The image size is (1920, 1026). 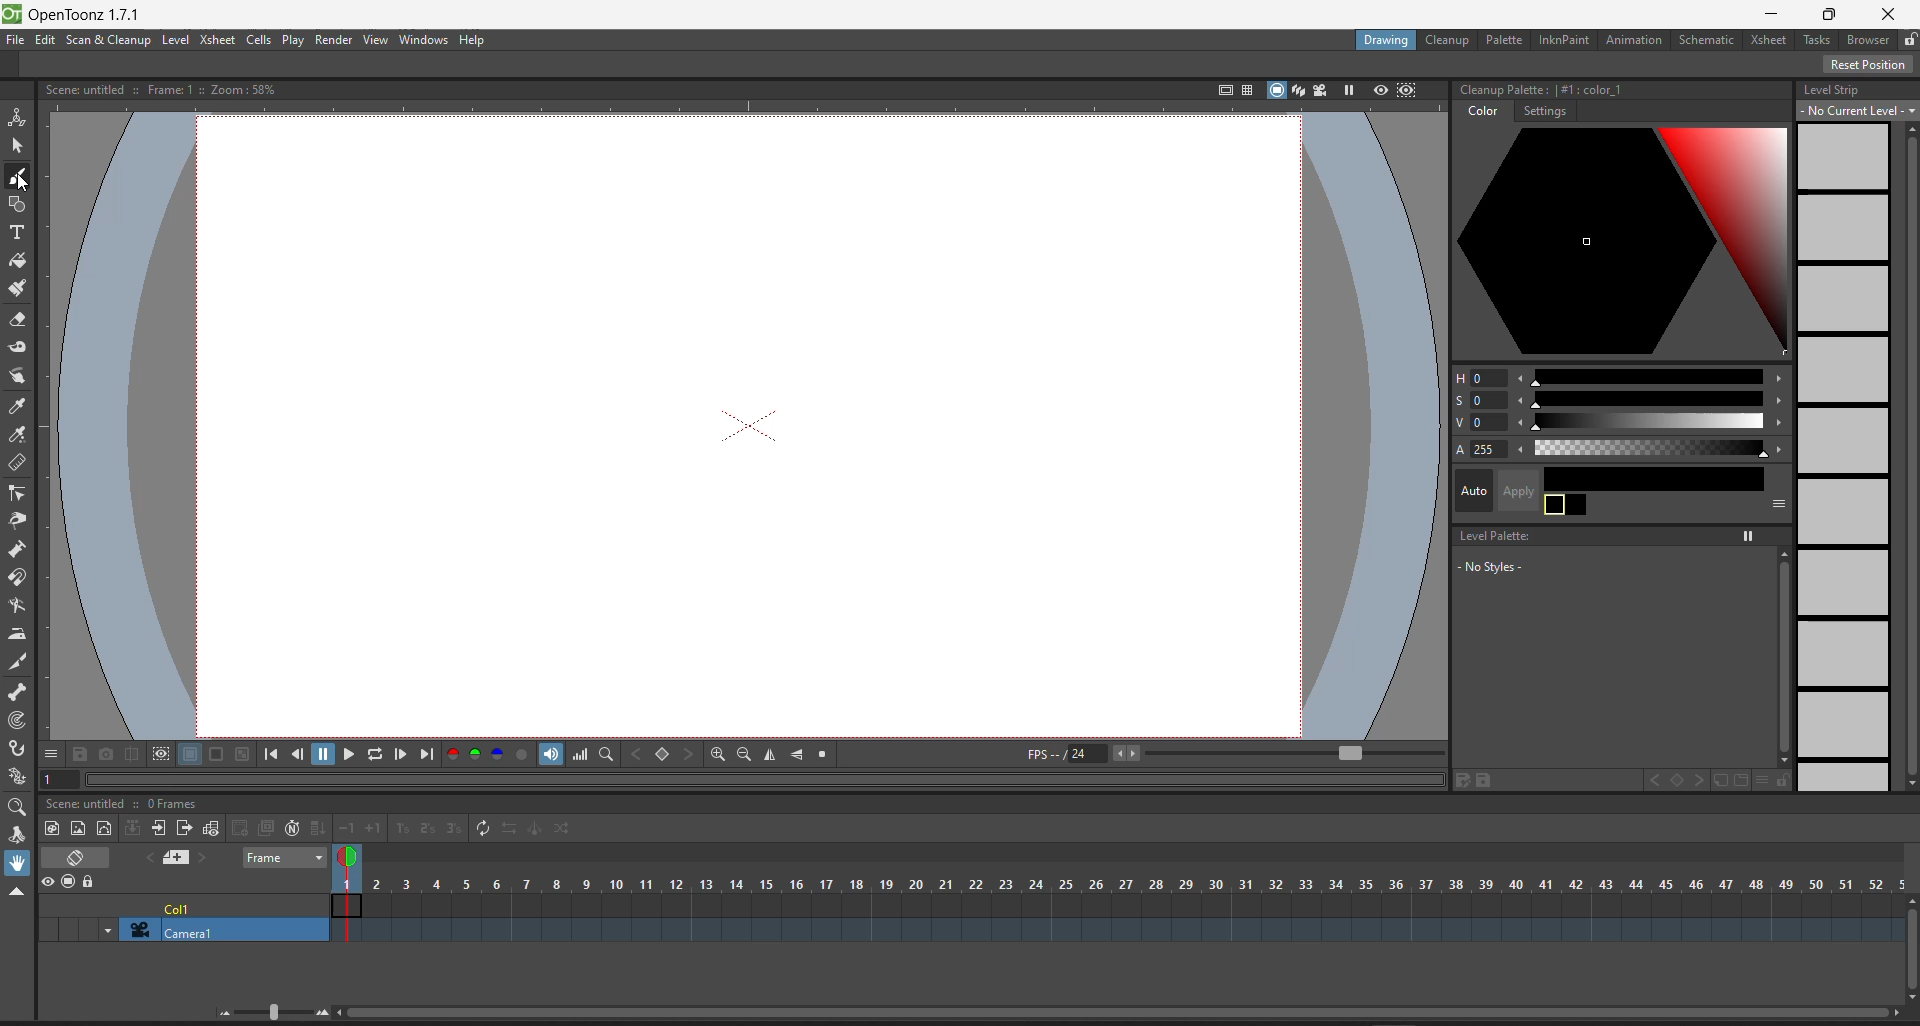 What do you see at coordinates (131, 827) in the screenshot?
I see `collapse` at bounding box center [131, 827].